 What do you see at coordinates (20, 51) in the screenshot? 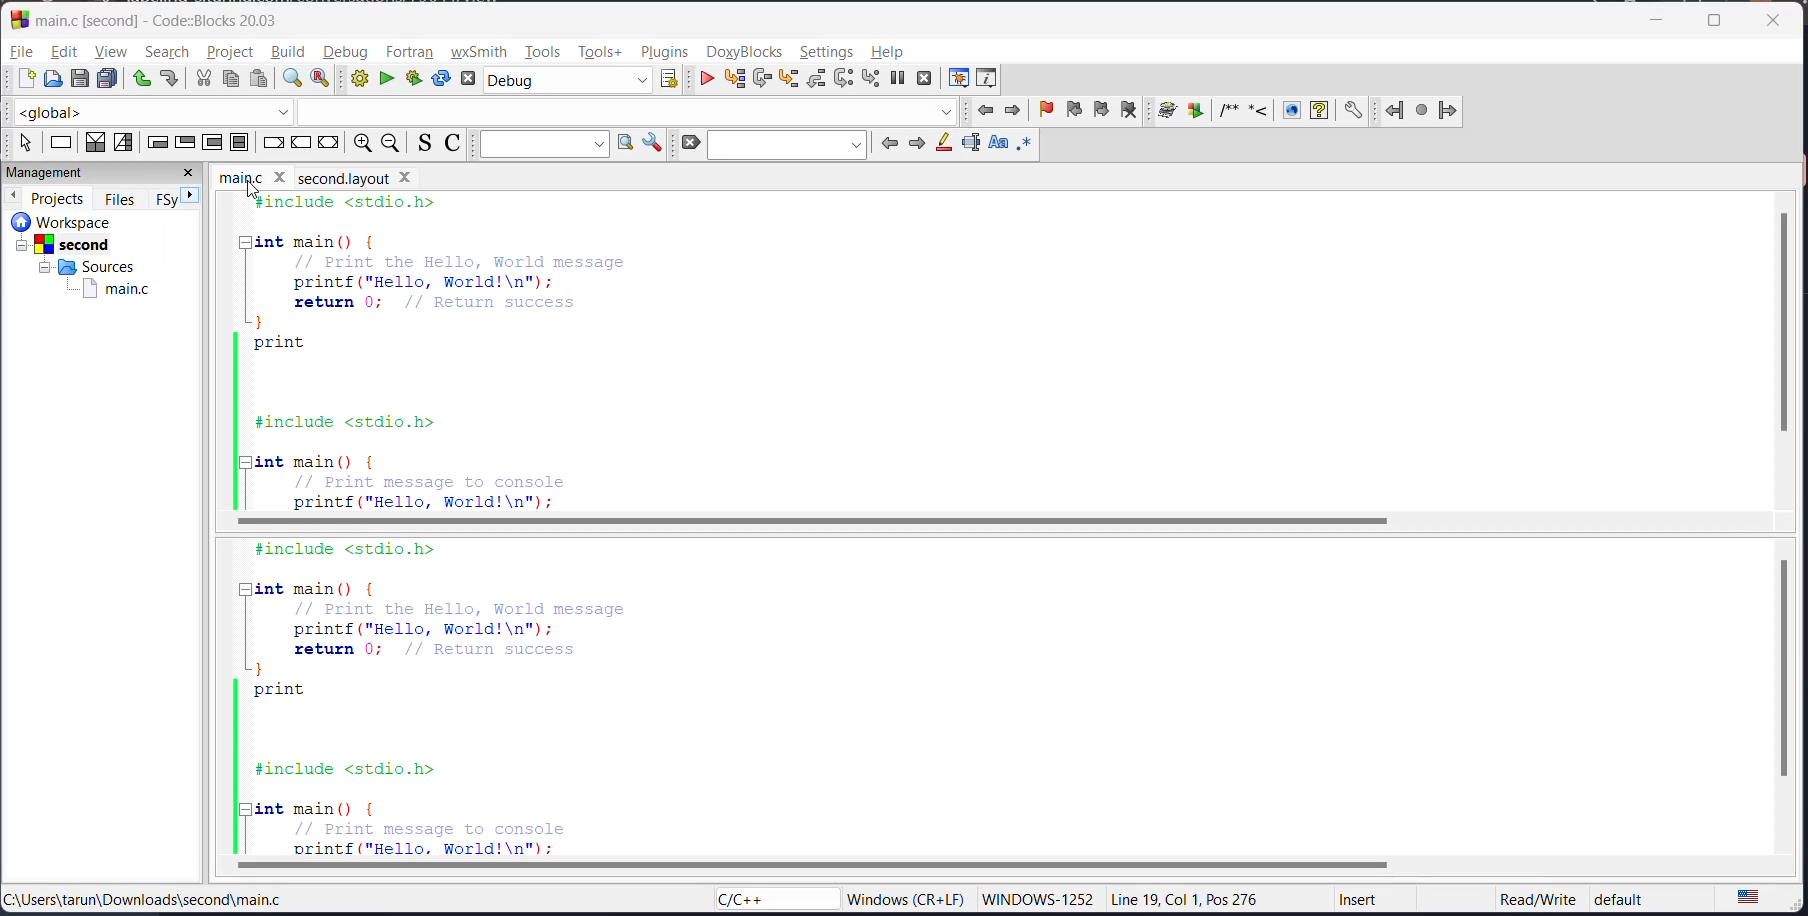
I see `file` at bounding box center [20, 51].